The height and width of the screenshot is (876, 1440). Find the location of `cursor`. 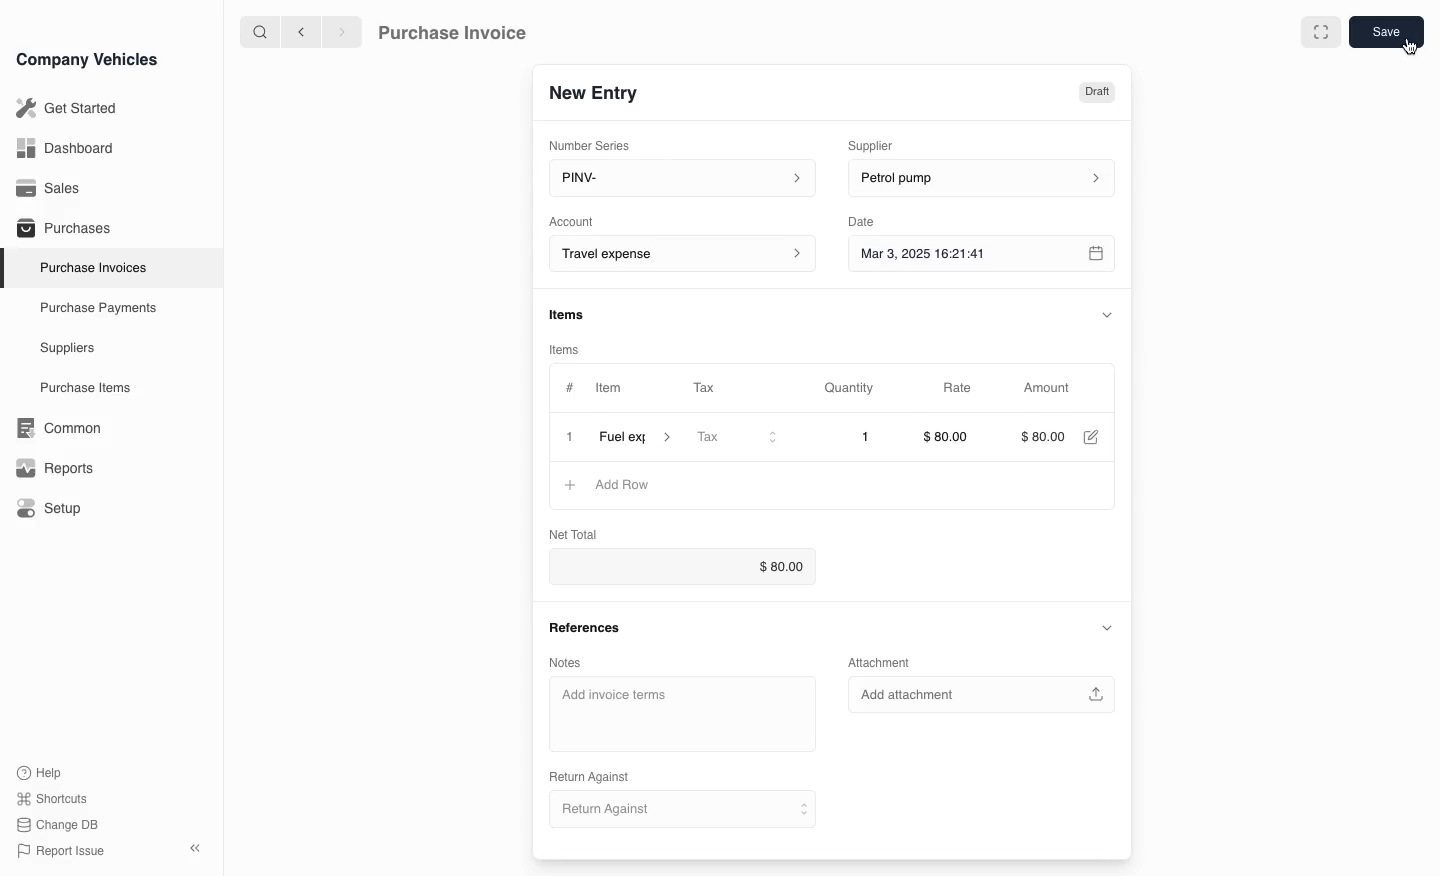

cursor is located at coordinates (1412, 48).